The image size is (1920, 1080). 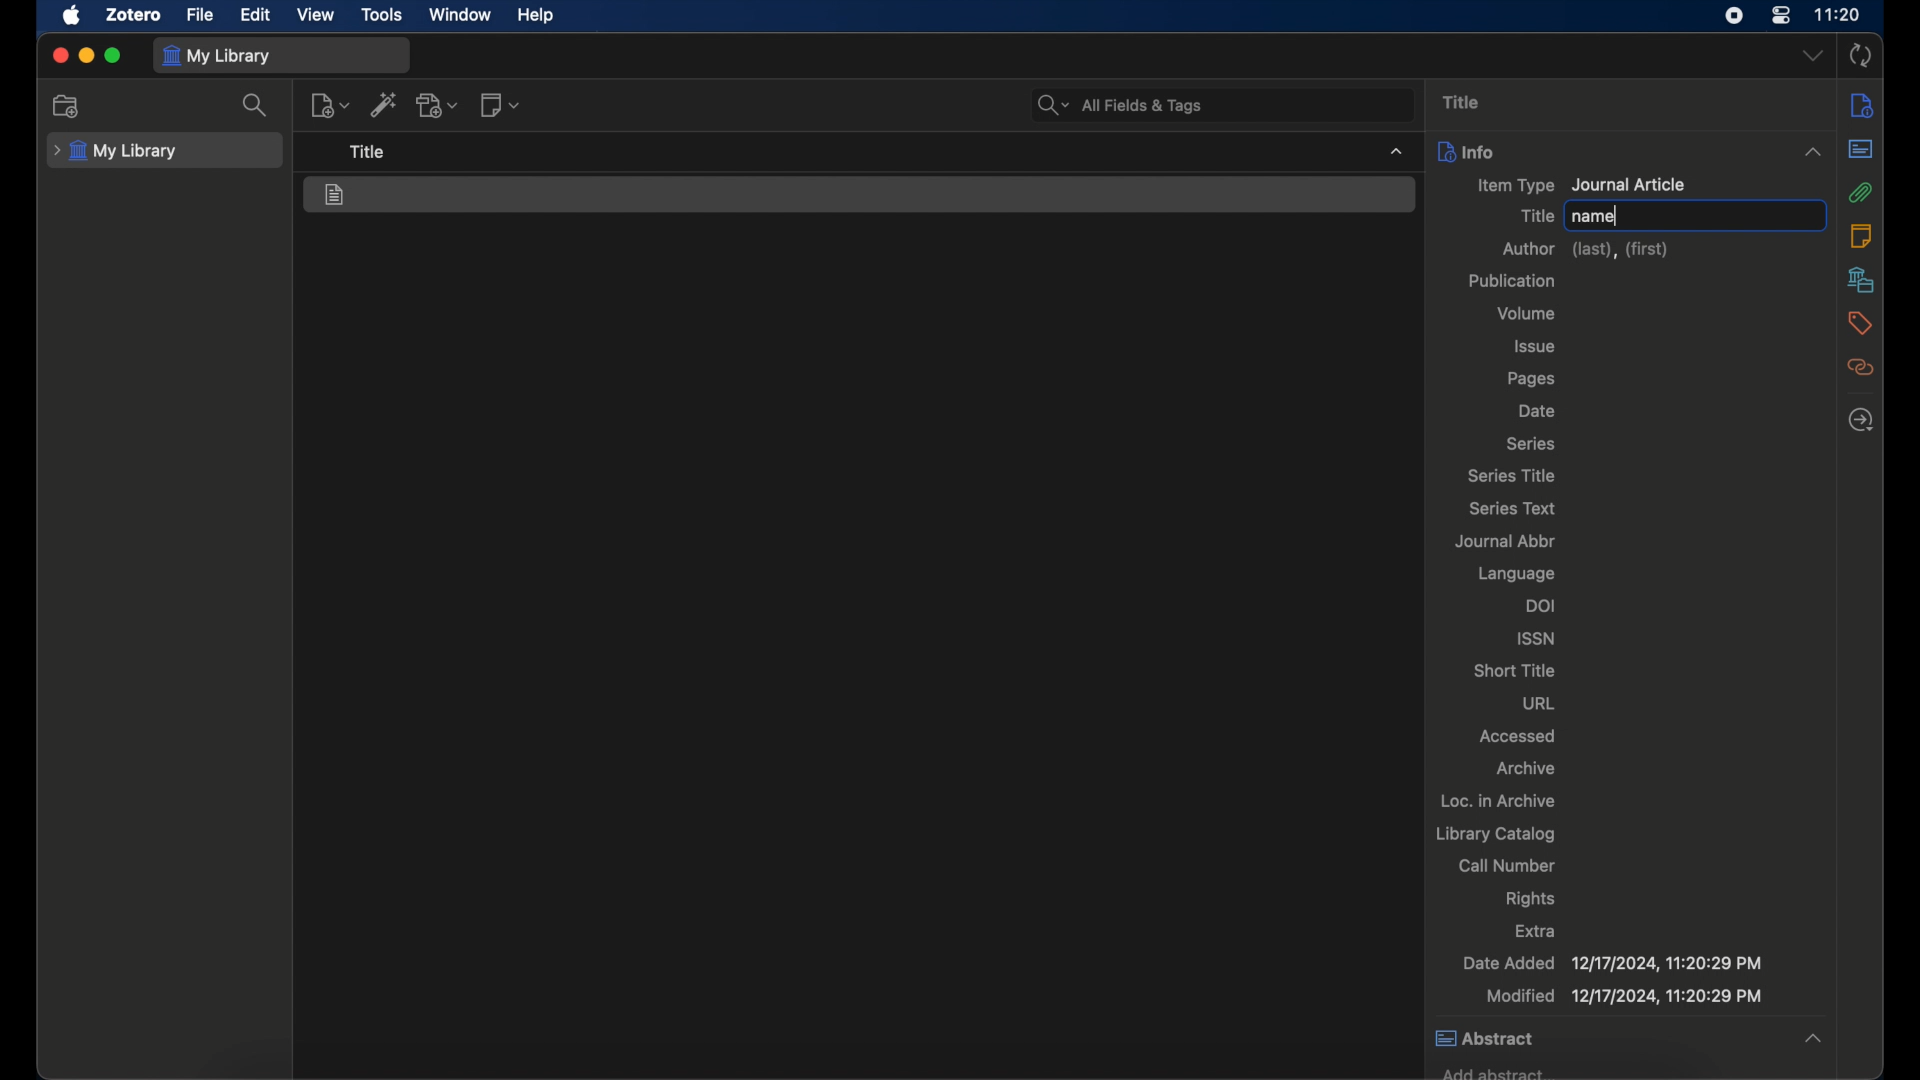 What do you see at coordinates (1499, 800) in the screenshot?
I see `loc. in archive` at bounding box center [1499, 800].